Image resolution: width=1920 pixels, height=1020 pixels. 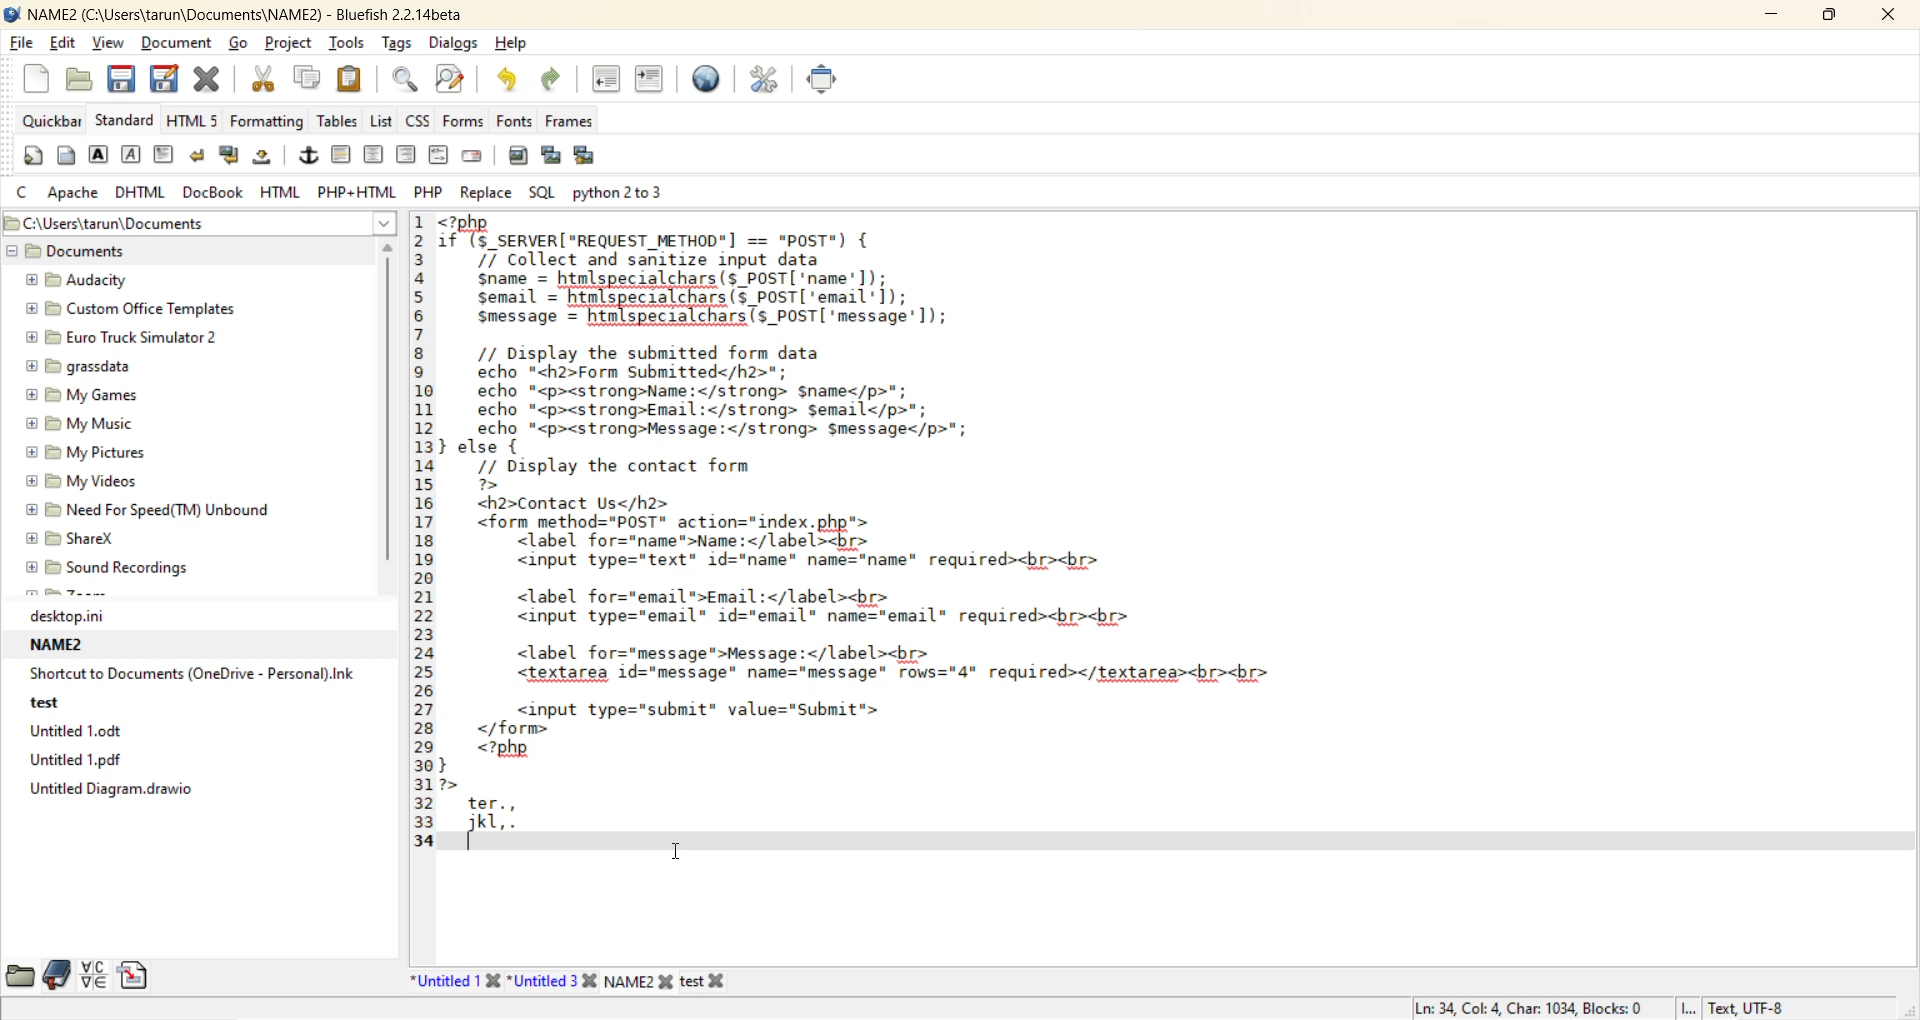 I want to click on replace, so click(x=485, y=193).